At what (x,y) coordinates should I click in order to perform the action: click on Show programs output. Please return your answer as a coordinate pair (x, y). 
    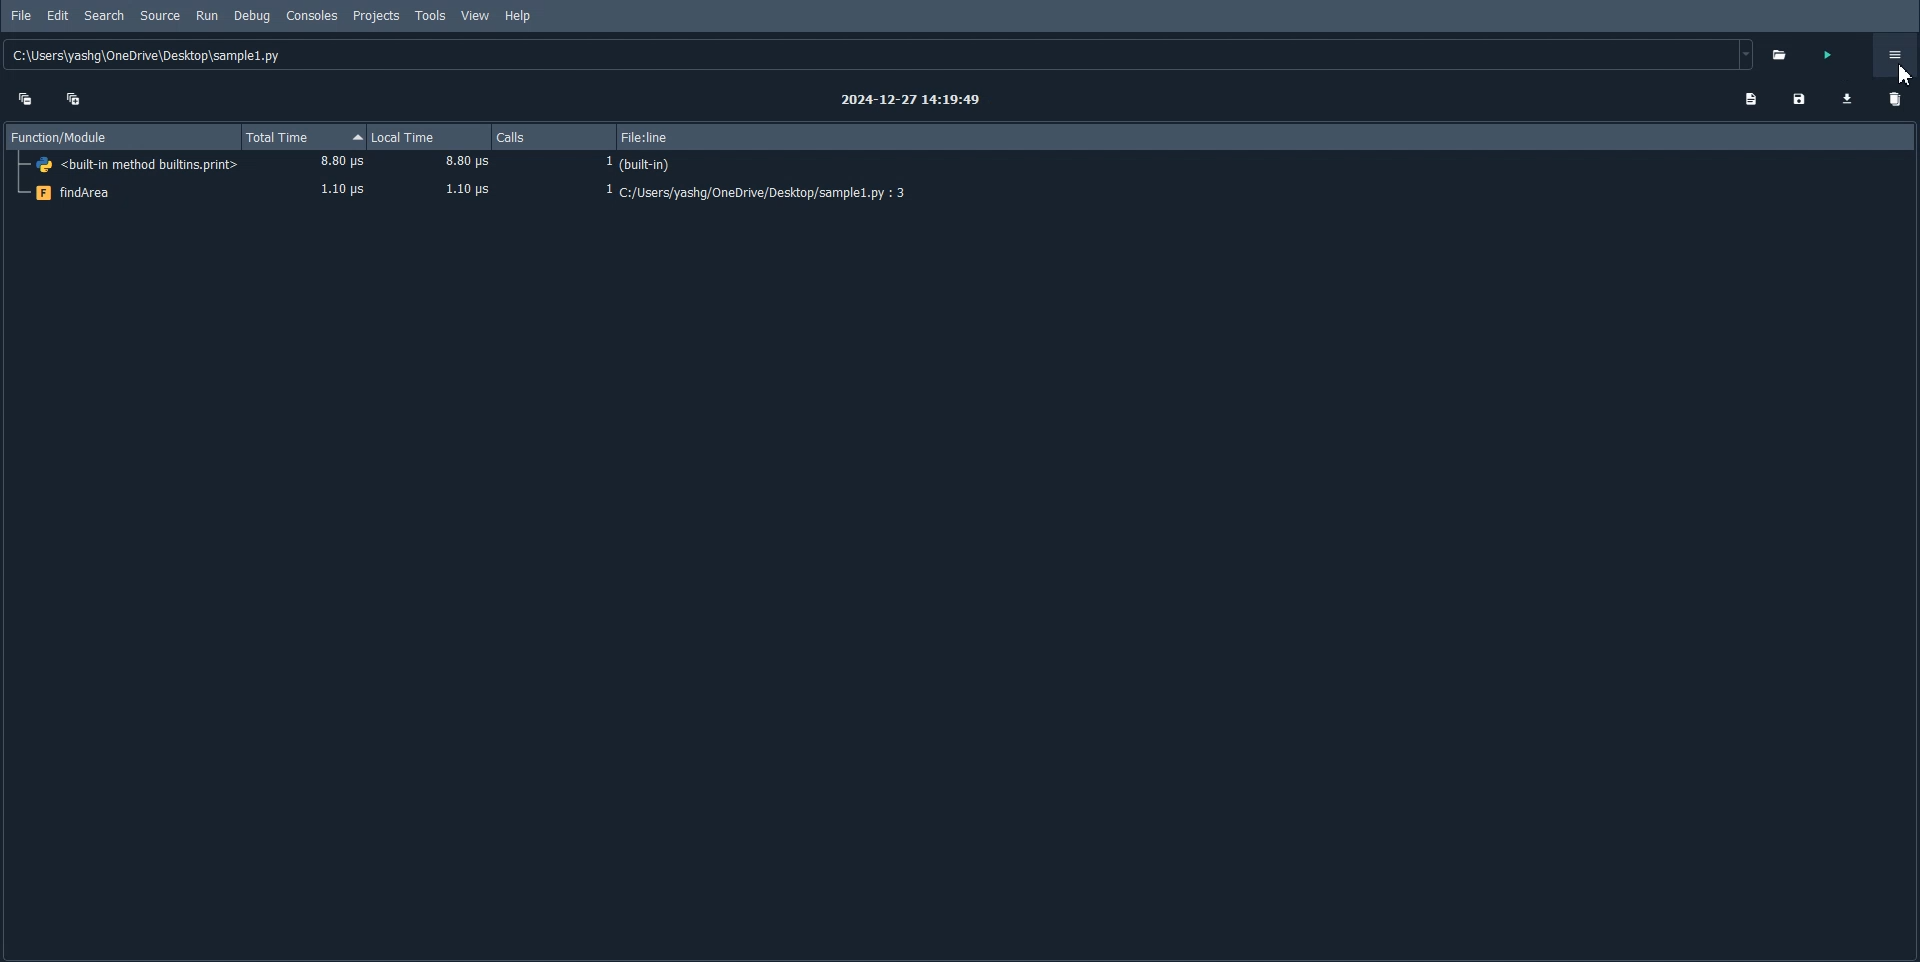
    Looking at the image, I should click on (1749, 99).